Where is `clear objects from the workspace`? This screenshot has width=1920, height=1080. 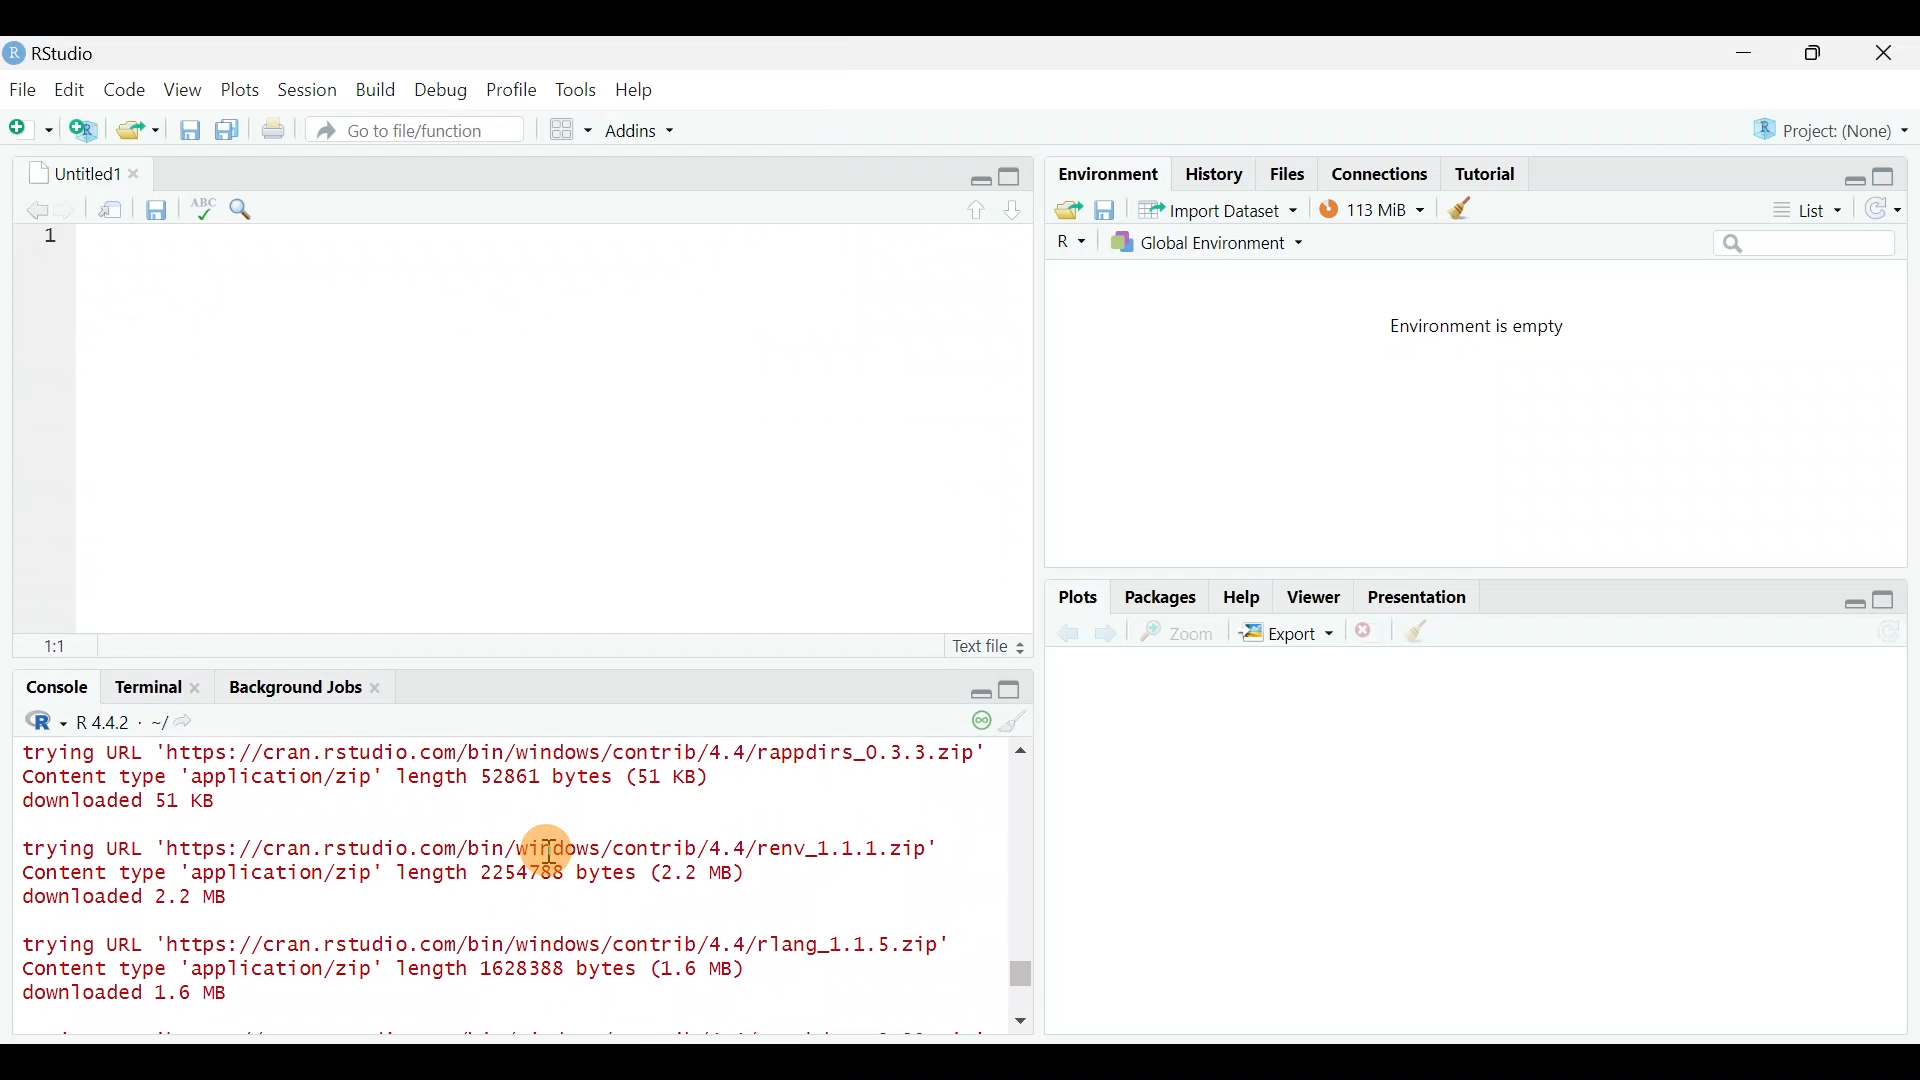 clear objects from the workspace is located at coordinates (1462, 207).